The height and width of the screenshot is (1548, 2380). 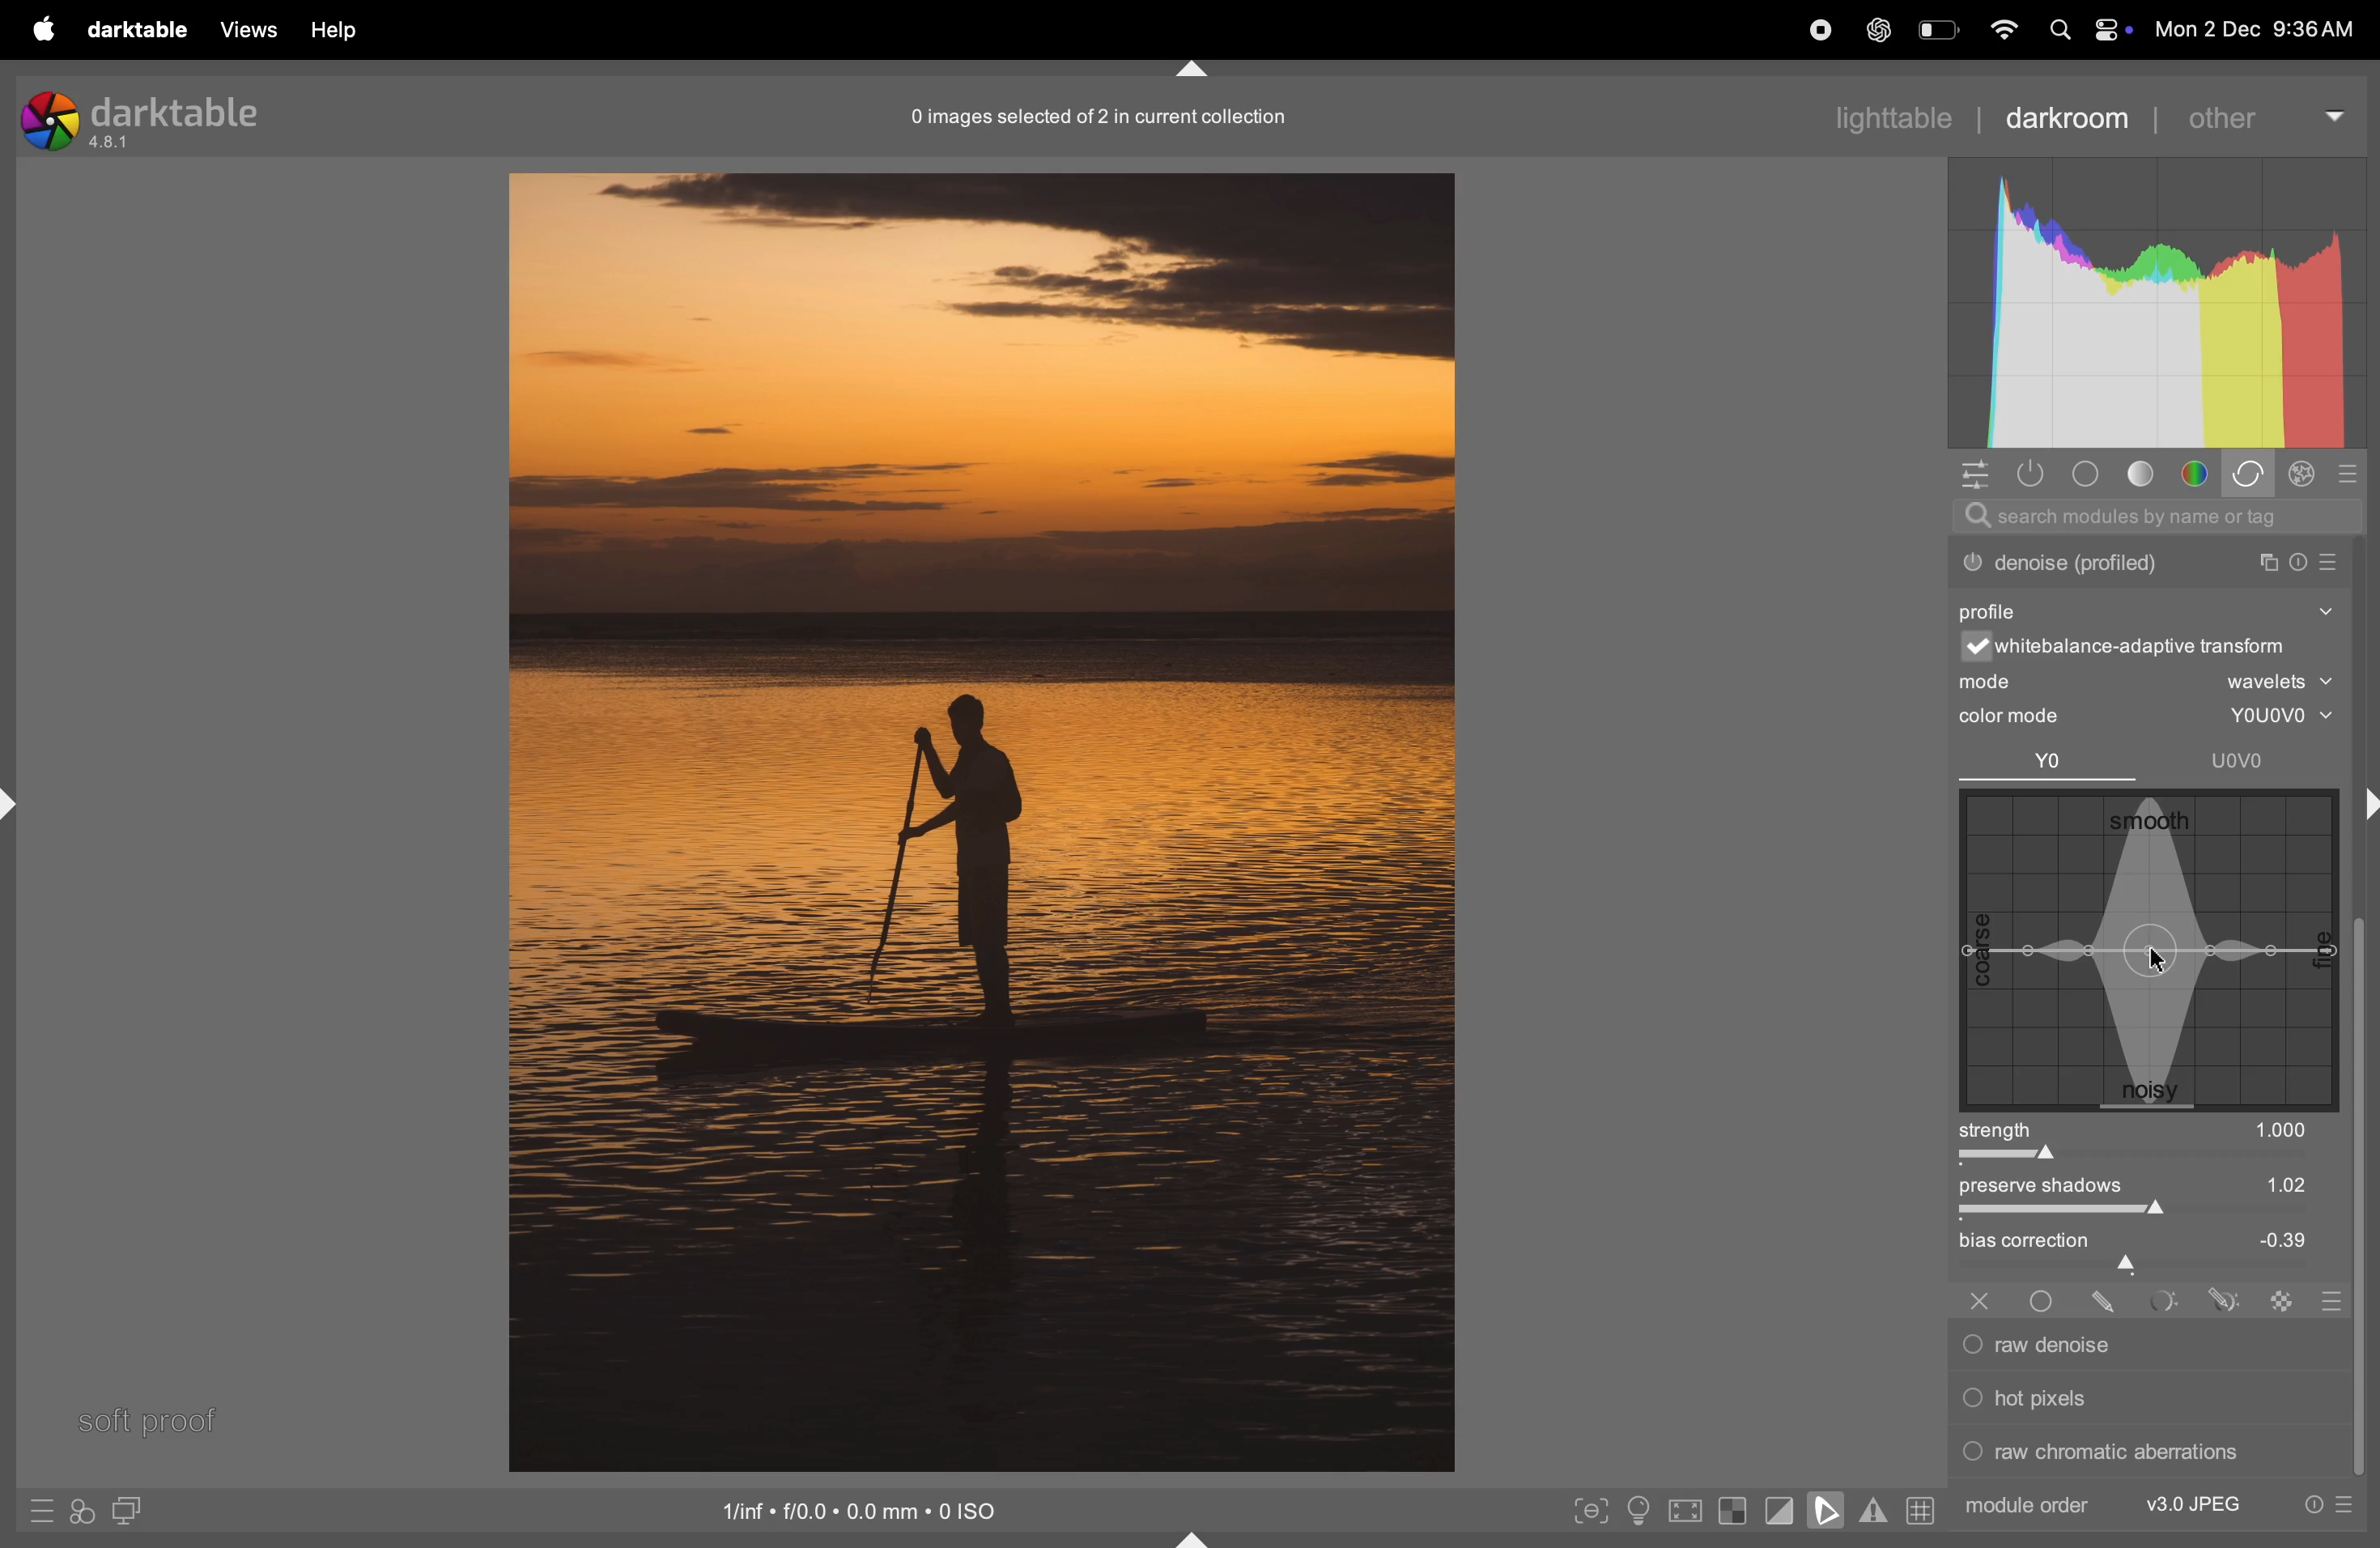 I want to click on sign, so click(x=2283, y=1299).